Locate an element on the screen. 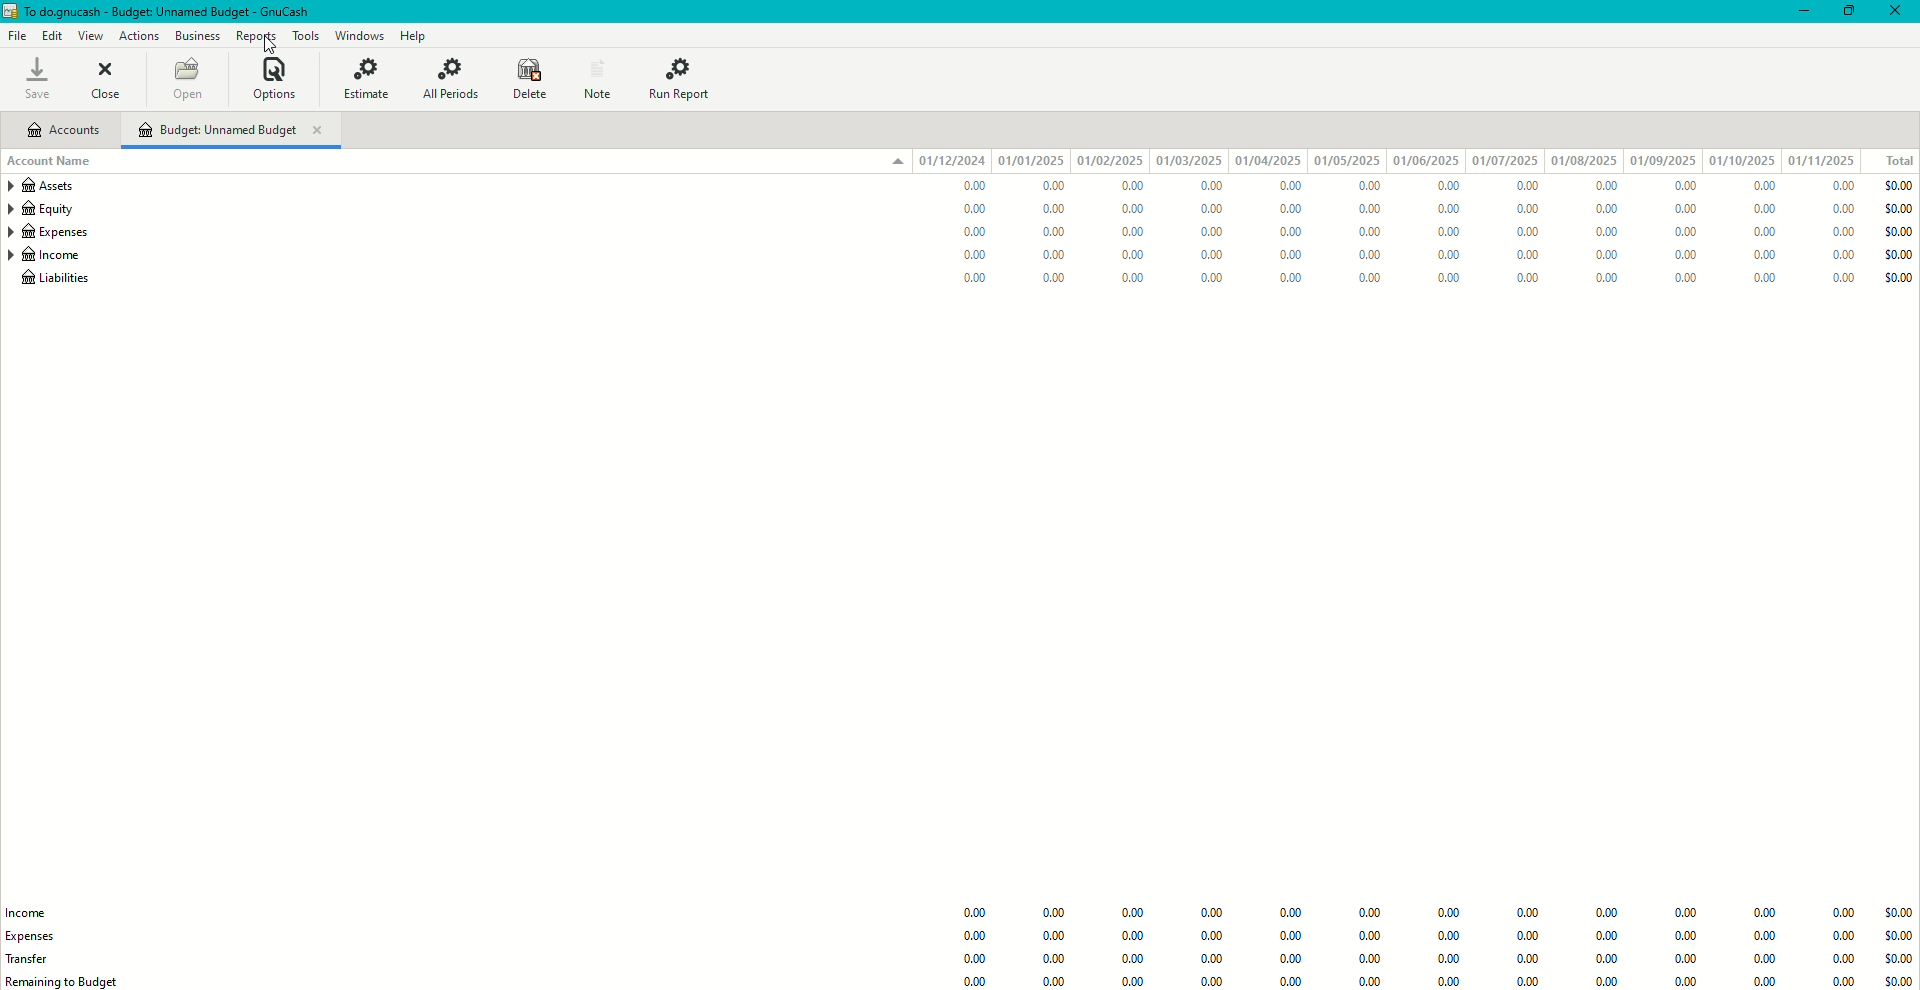  $0.00 is located at coordinates (1896, 980).